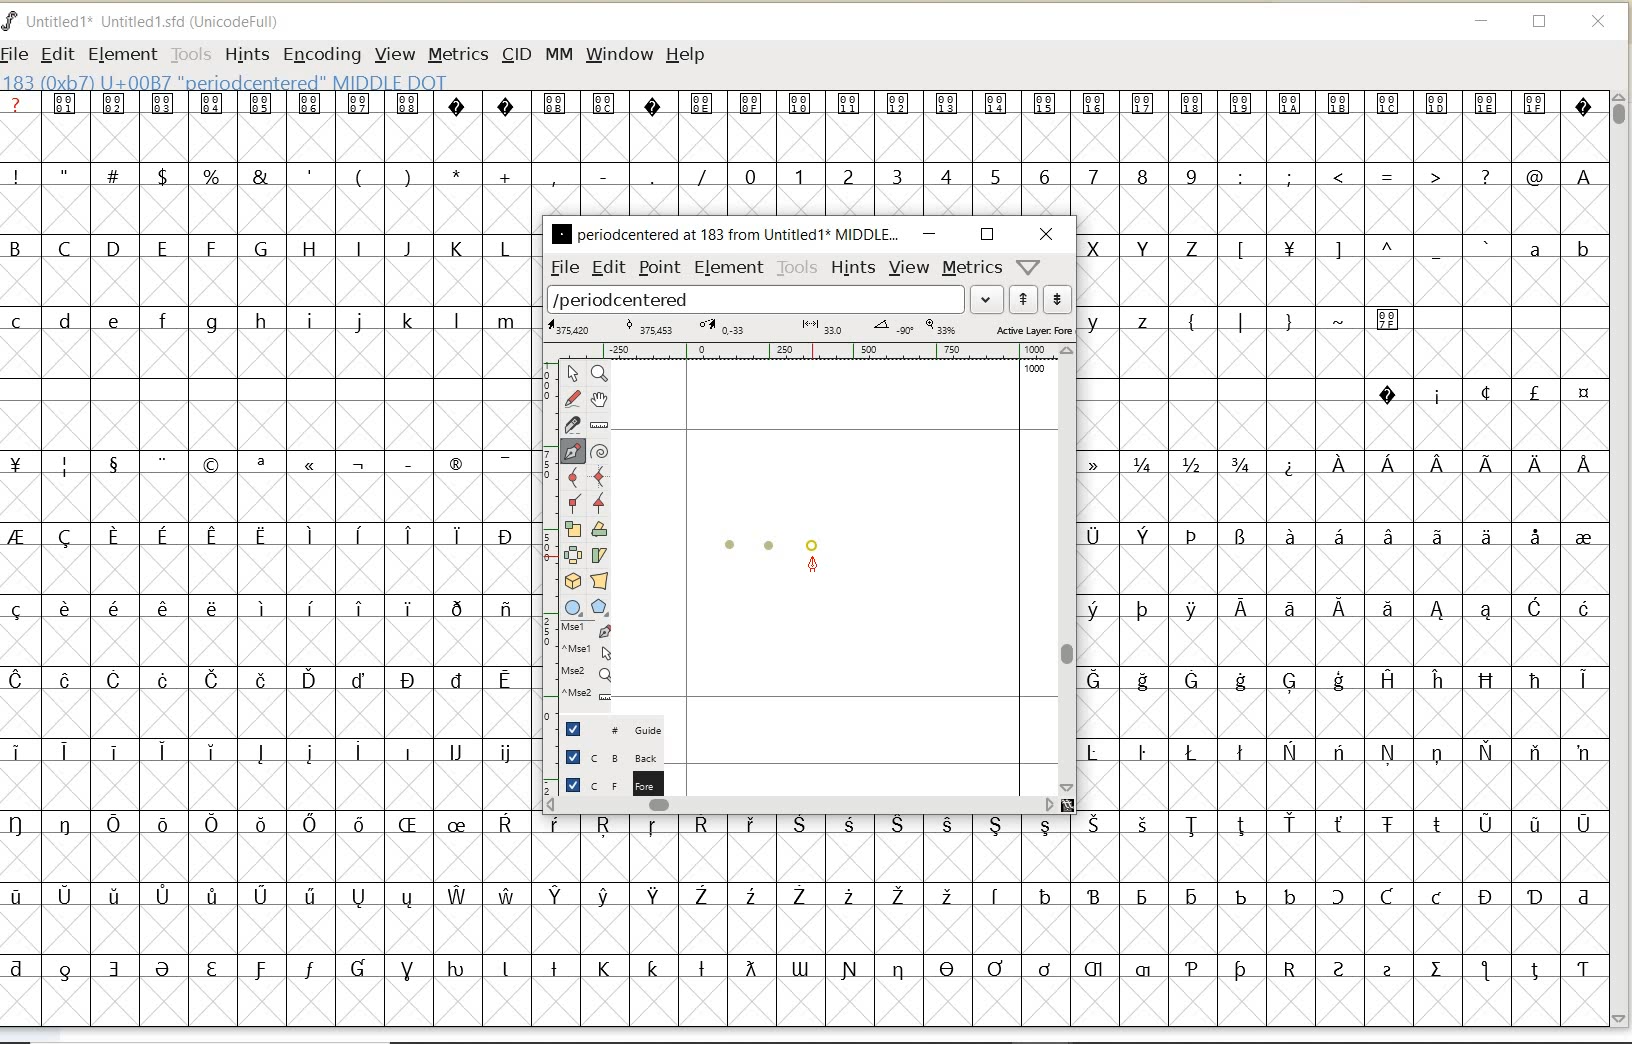 The width and height of the screenshot is (1632, 1044). What do you see at coordinates (973, 268) in the screenshot?
I see `metrics` at bounding box center [973, 268].